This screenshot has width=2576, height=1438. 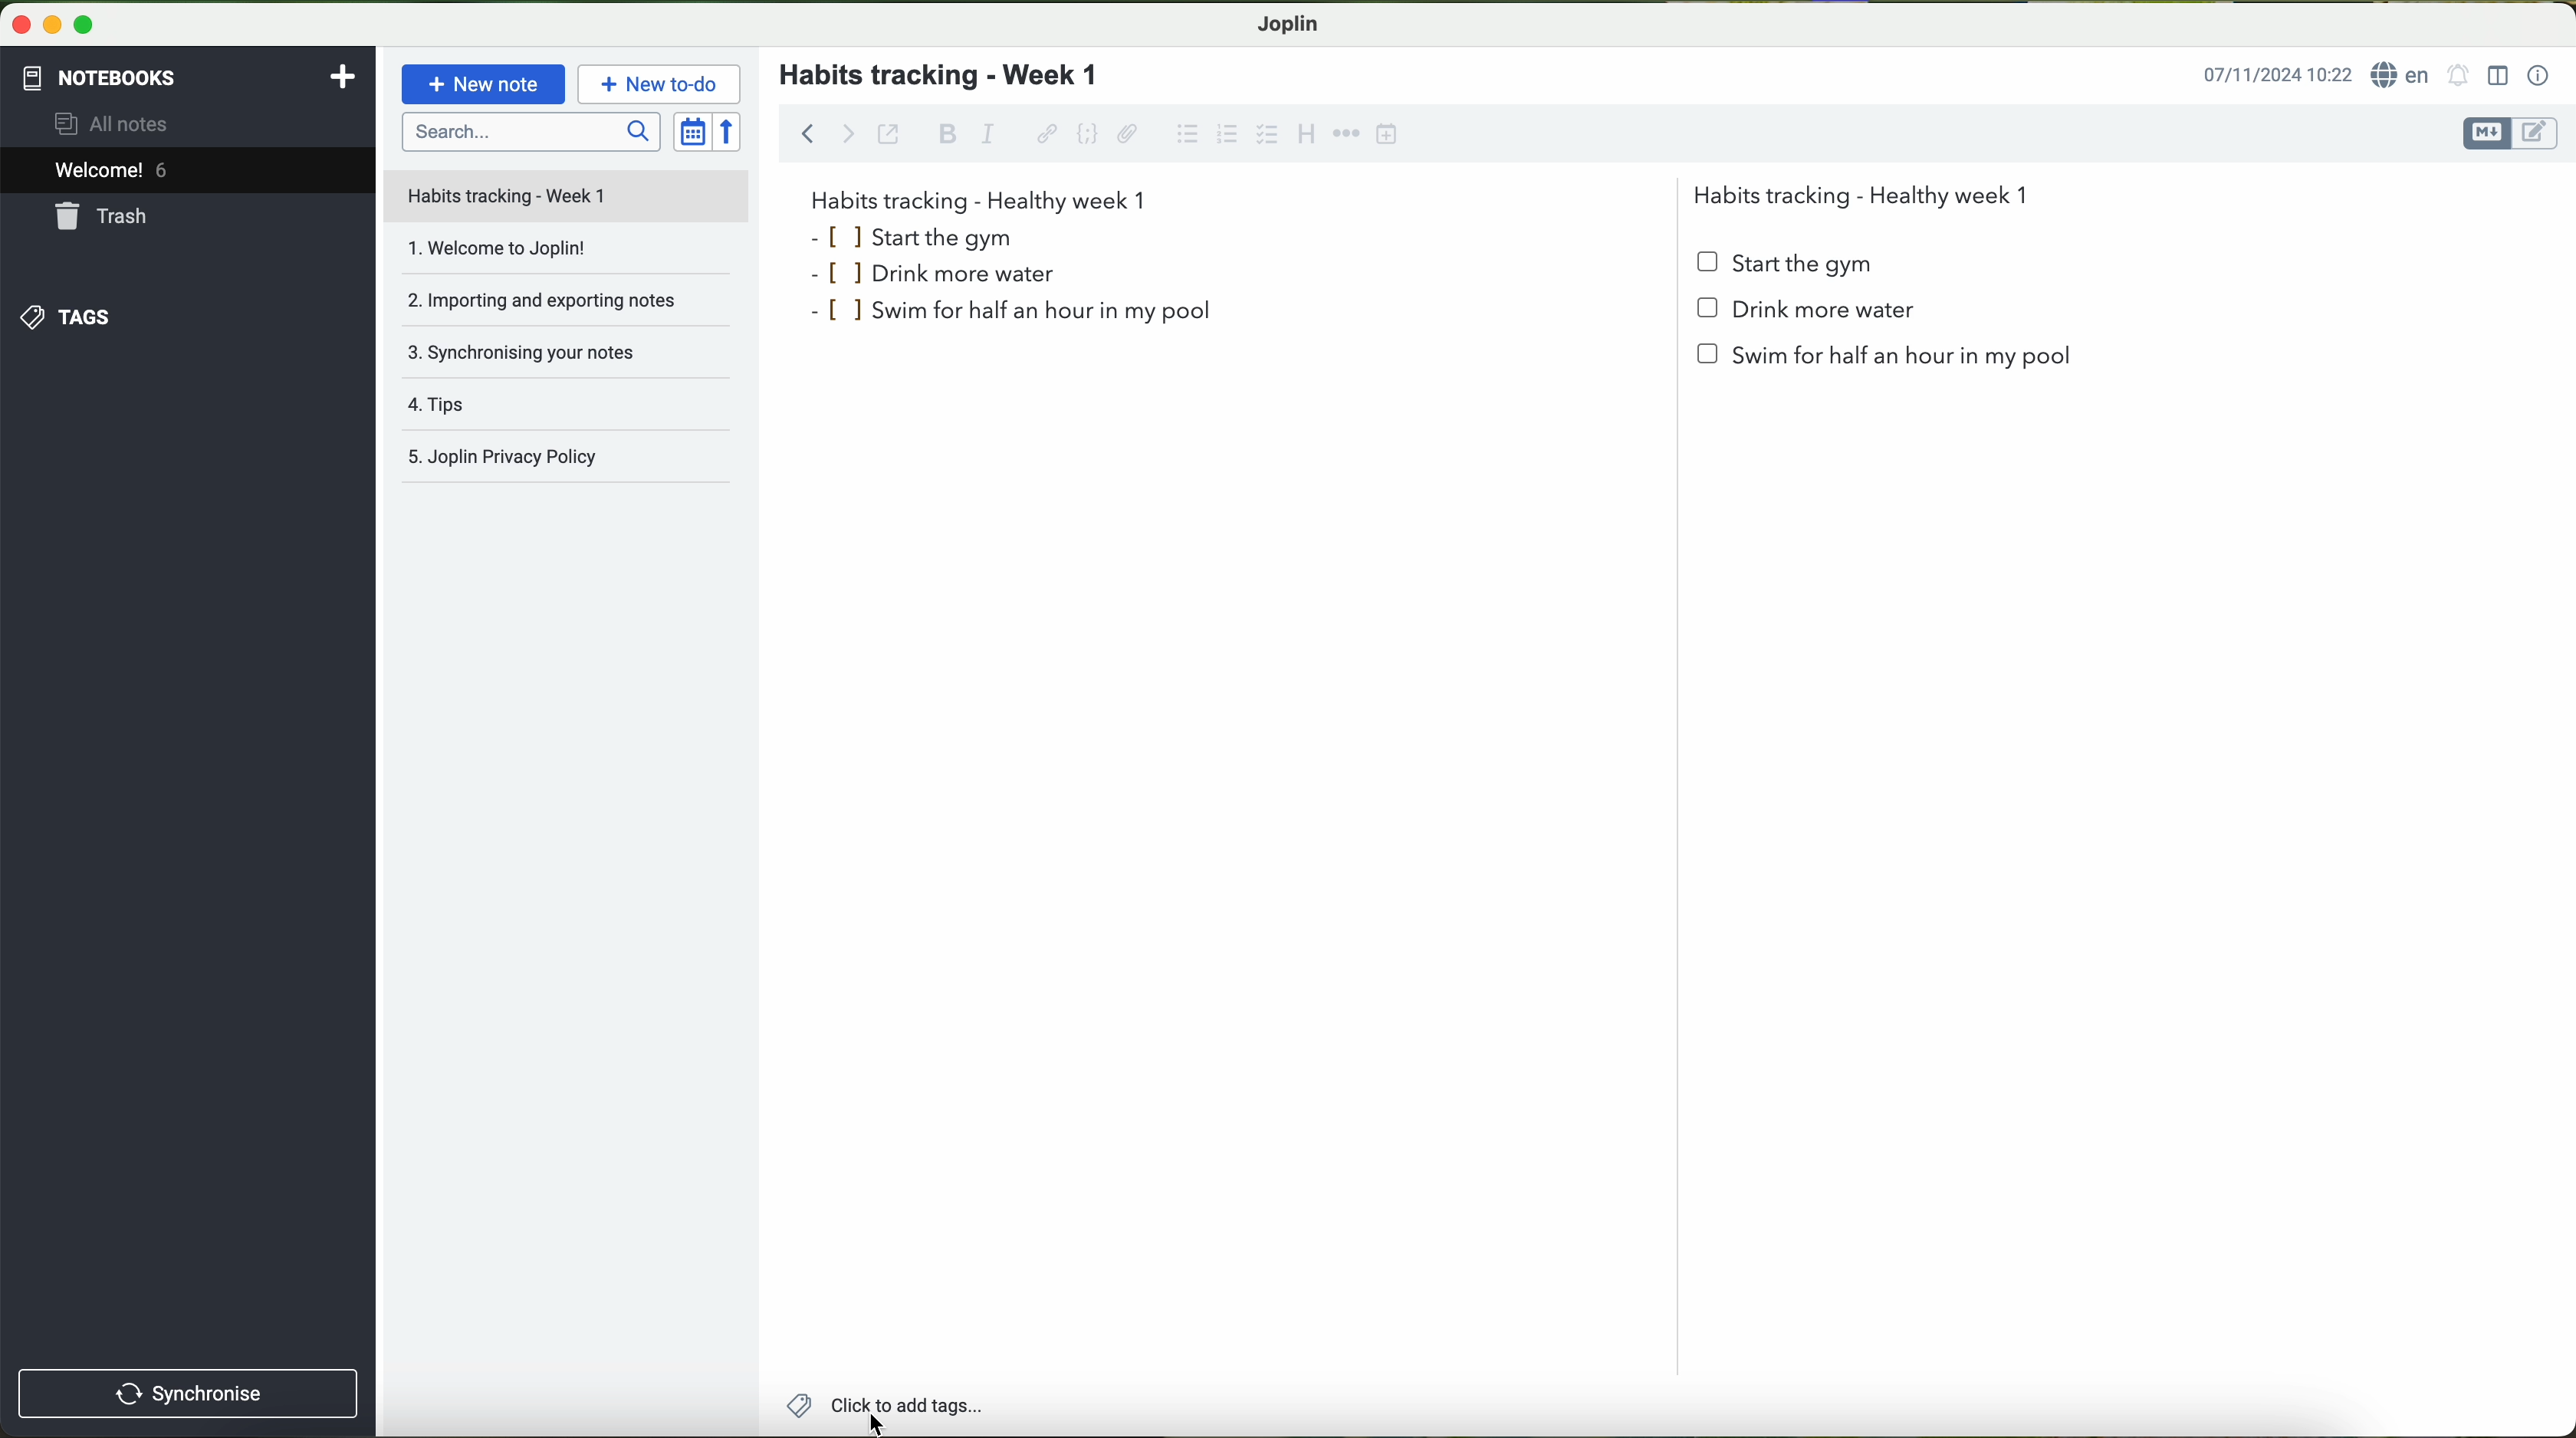 What do you see at coordinates (888, 133) in the screenshot?
I see `toggle external editing` at bounding box center [888, 133].